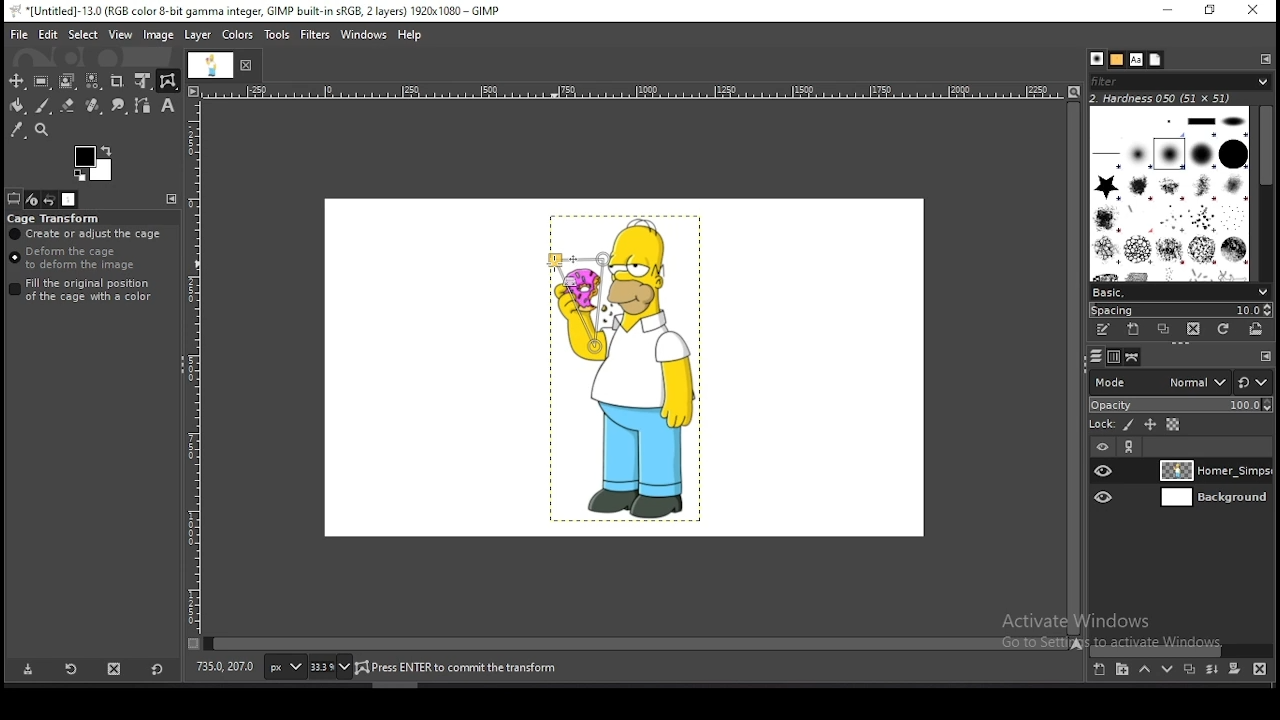 The height and width of the screenshot is (720, 1280). What do you see at coordinates (1135, 59) in the screenshot?
I see `fonts` at bounding box center [1135, 59].